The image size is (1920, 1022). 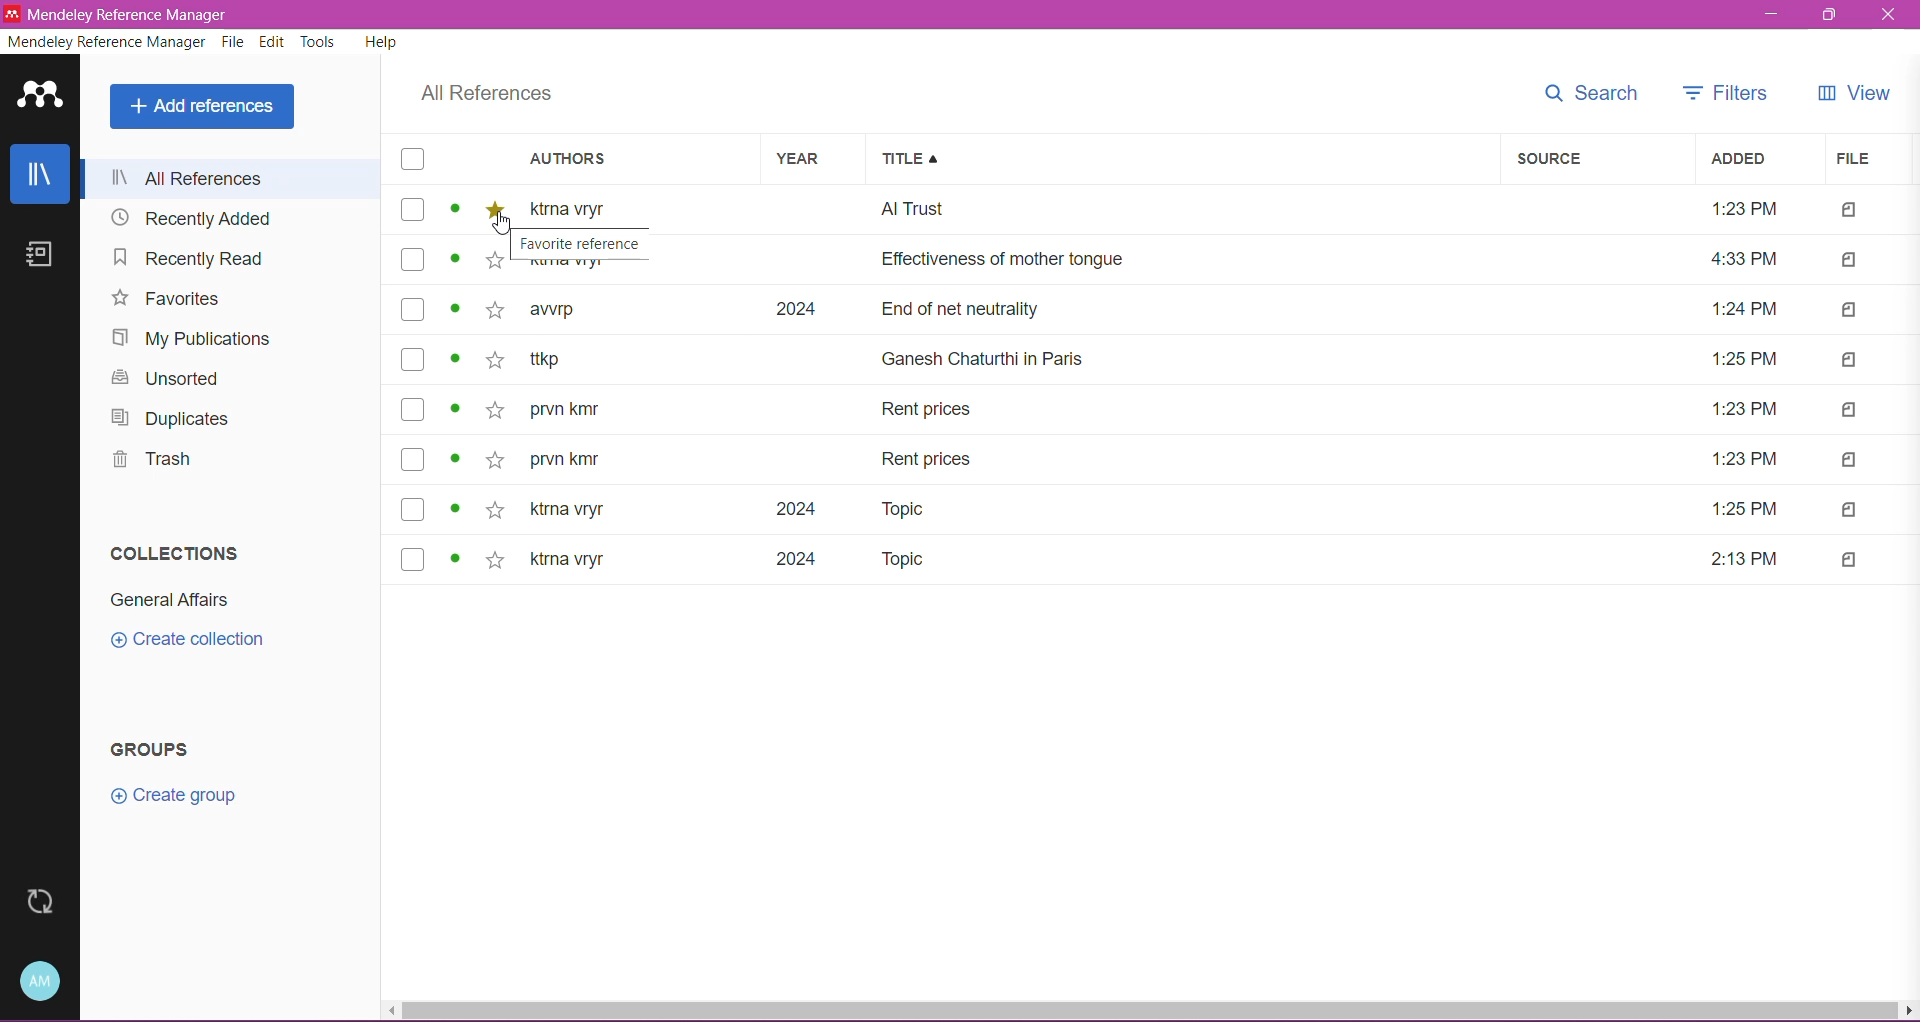 I want to click on Add to favorite, so click(x=495, y=561).